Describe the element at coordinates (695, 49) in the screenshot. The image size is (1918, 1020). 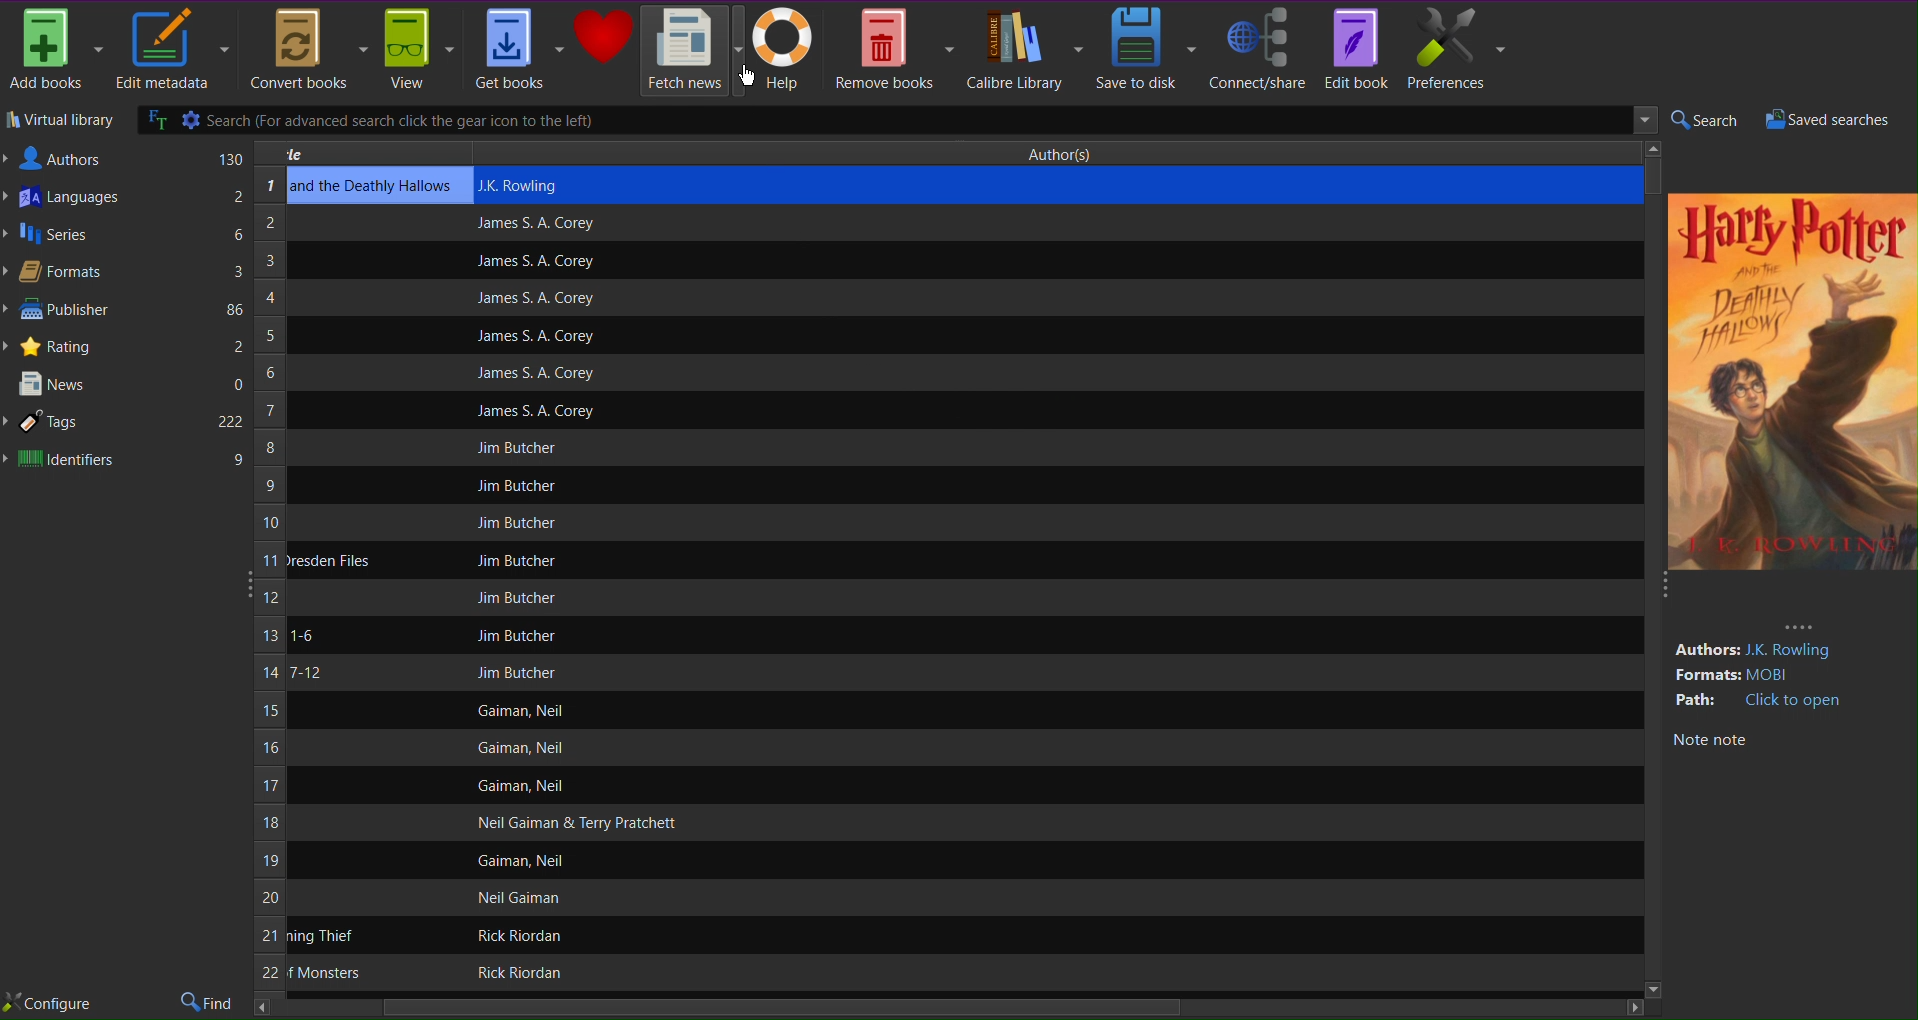
I see `Fetch News` at that location.